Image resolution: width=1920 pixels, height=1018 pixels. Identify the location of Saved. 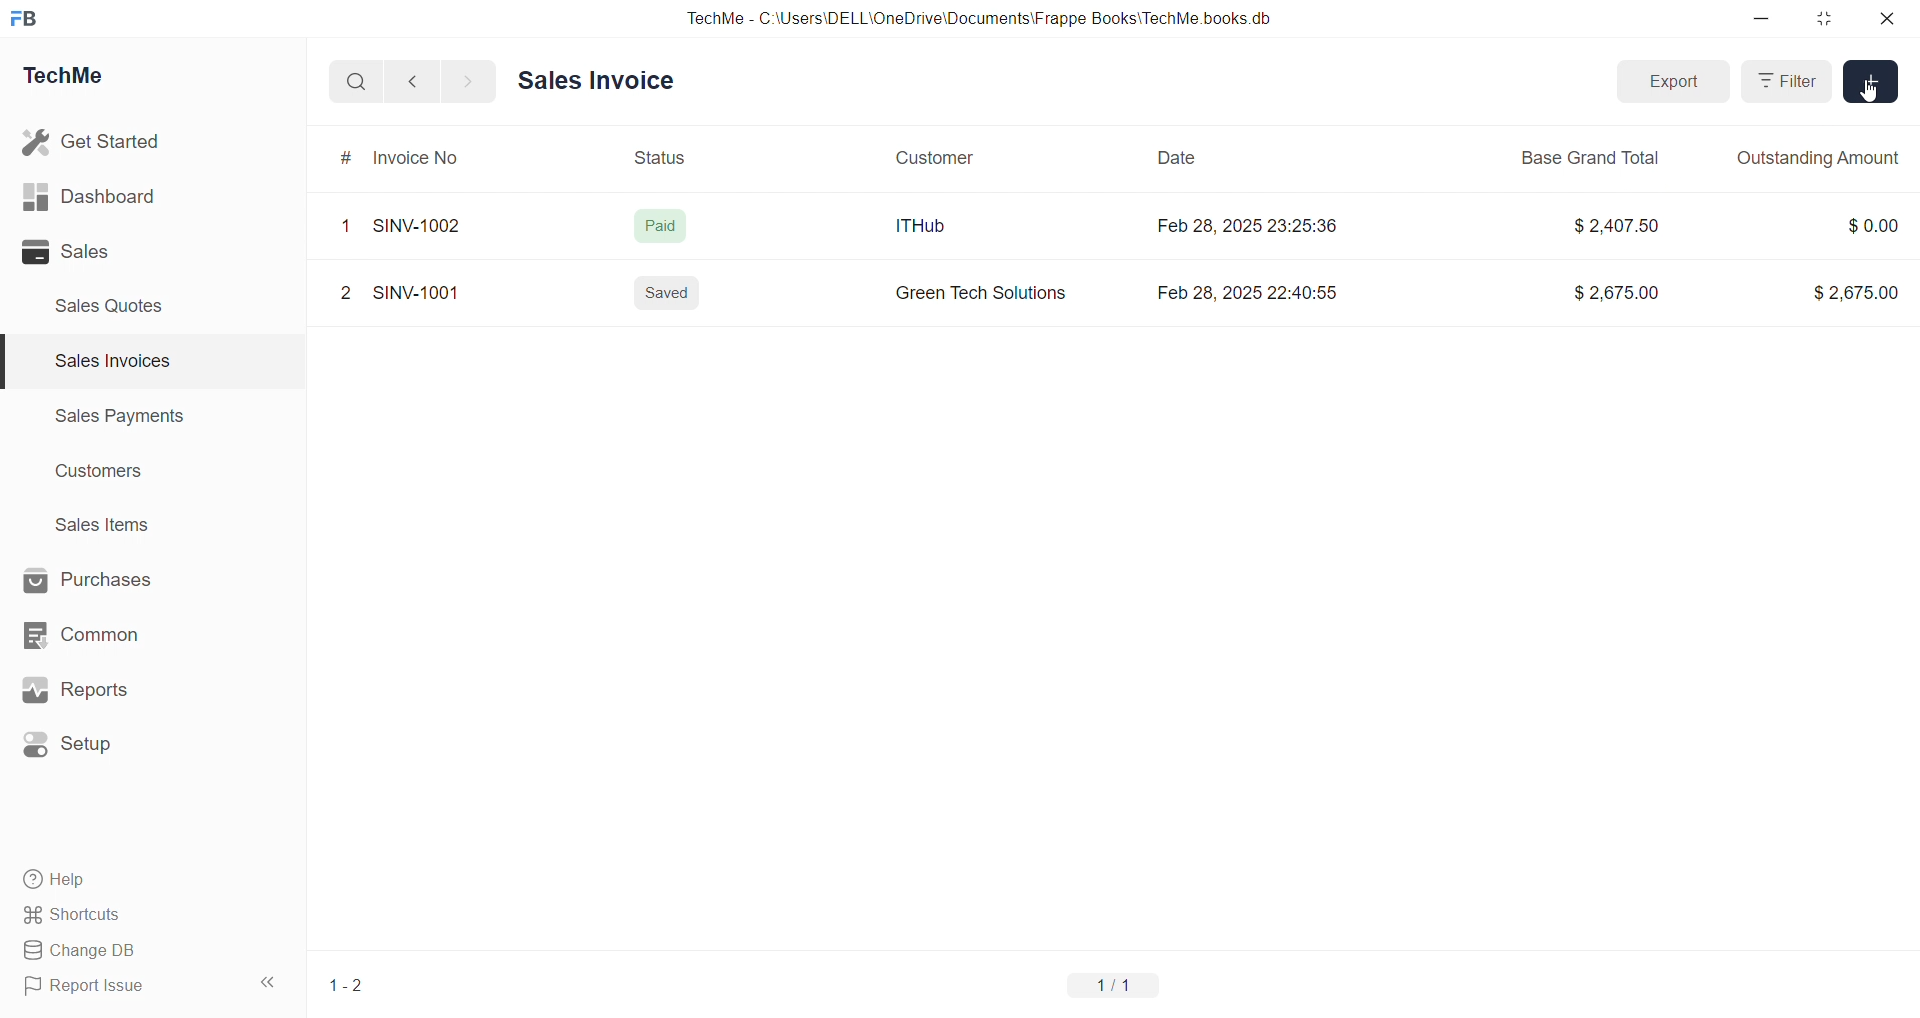
(668, 298).